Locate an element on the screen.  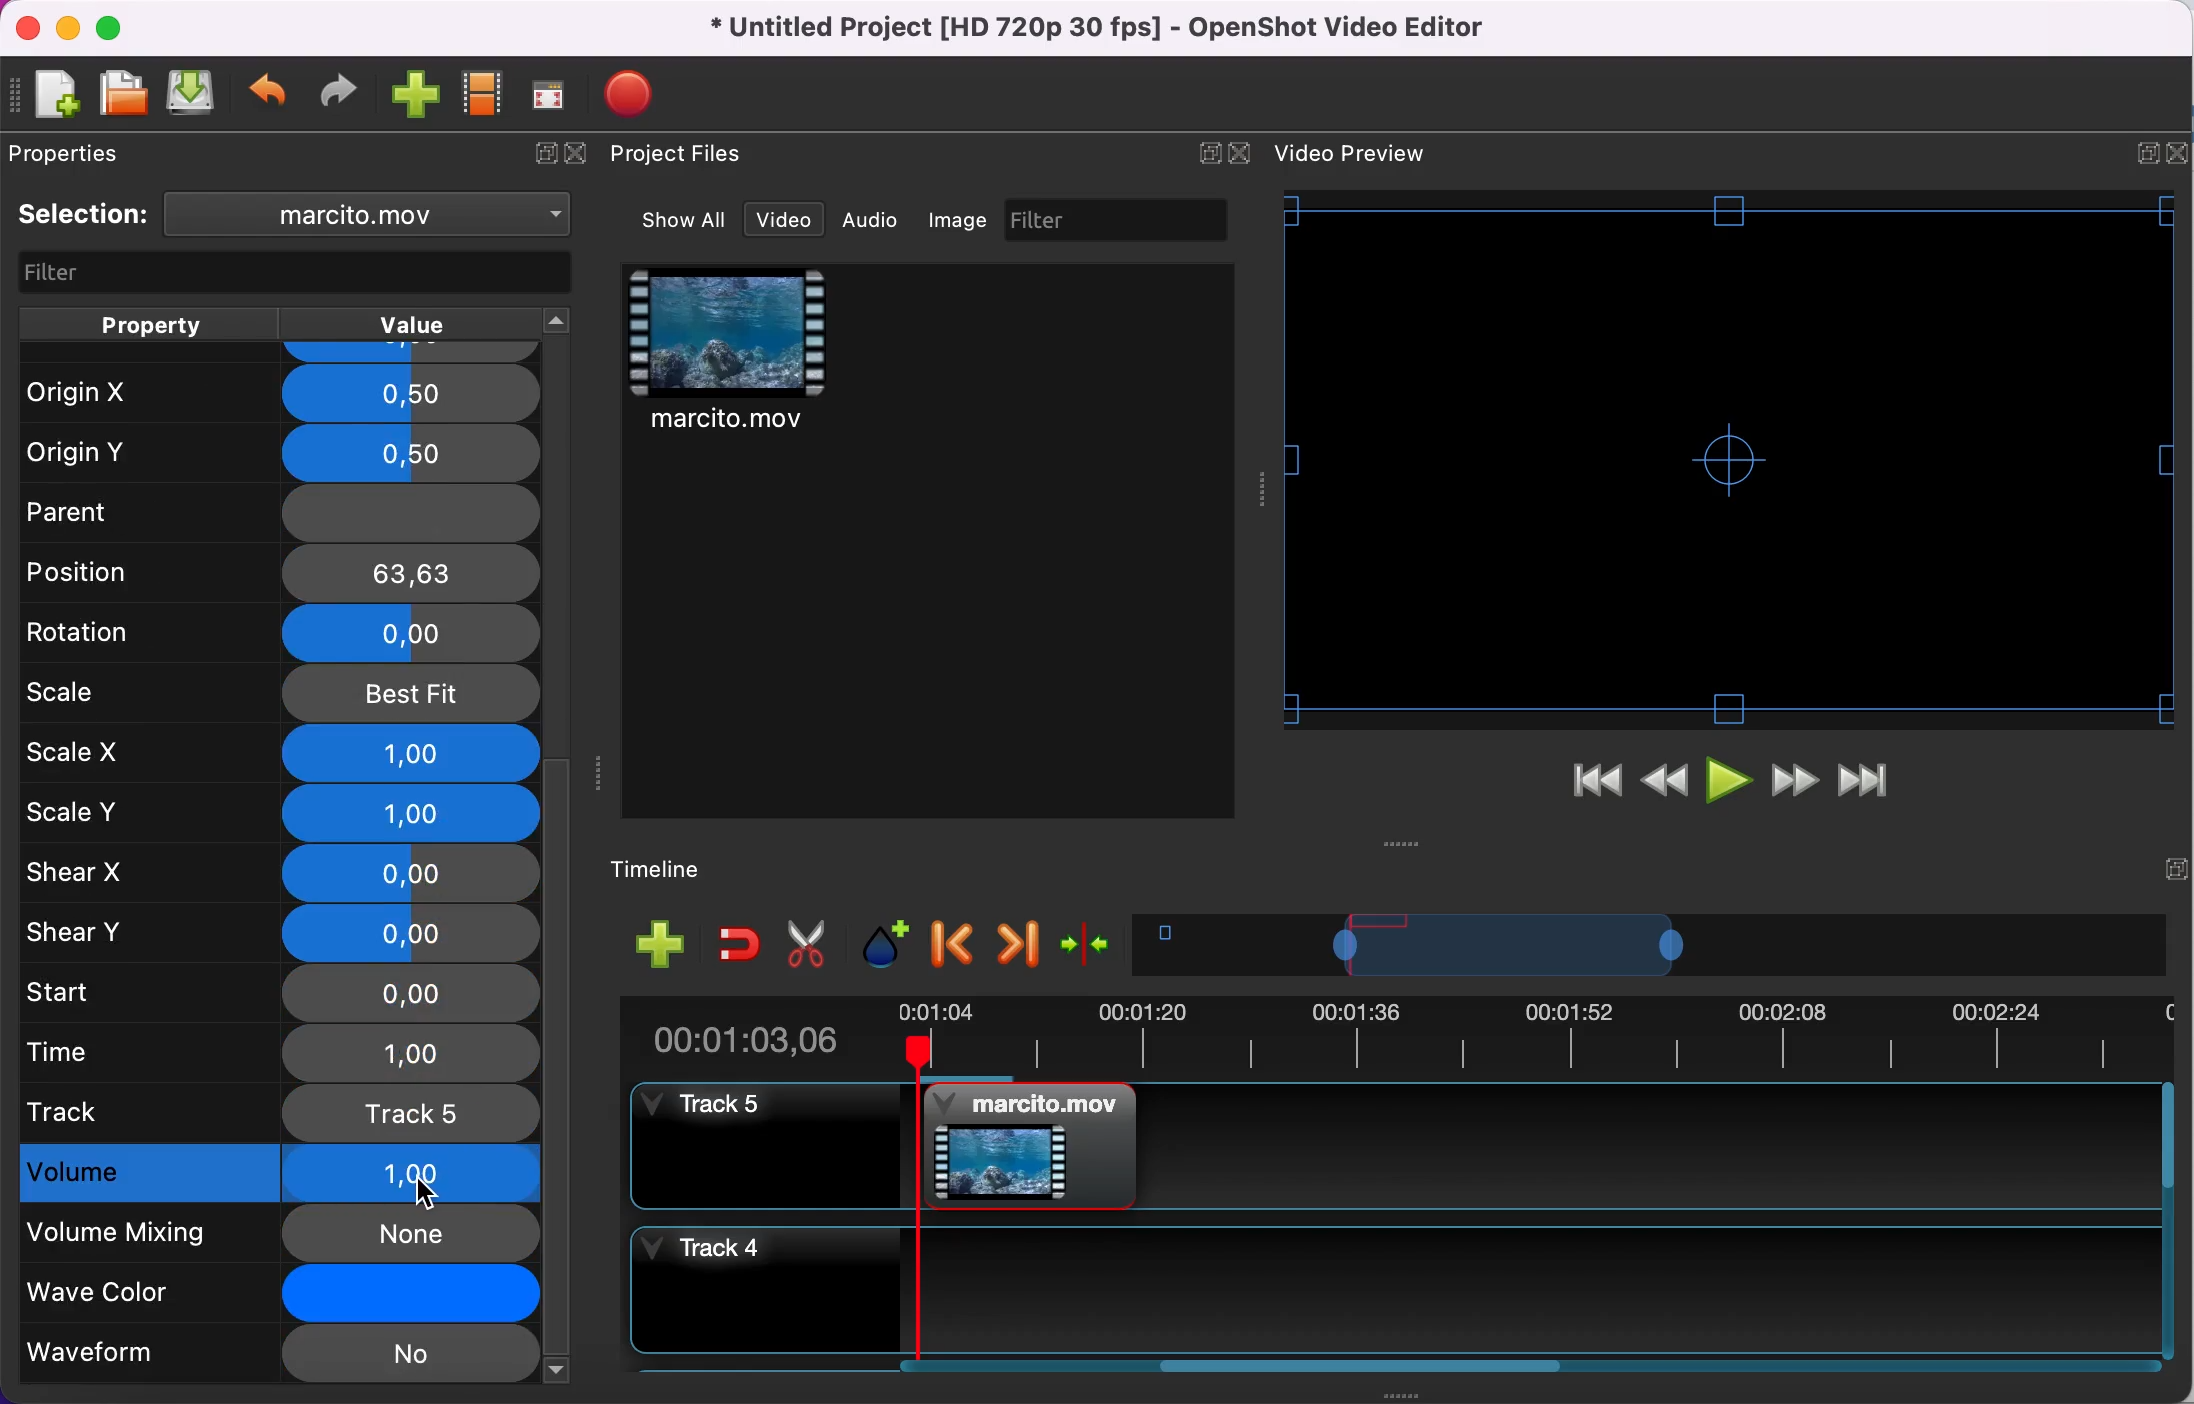
shear x 0 is located at coordinates (280, 874).